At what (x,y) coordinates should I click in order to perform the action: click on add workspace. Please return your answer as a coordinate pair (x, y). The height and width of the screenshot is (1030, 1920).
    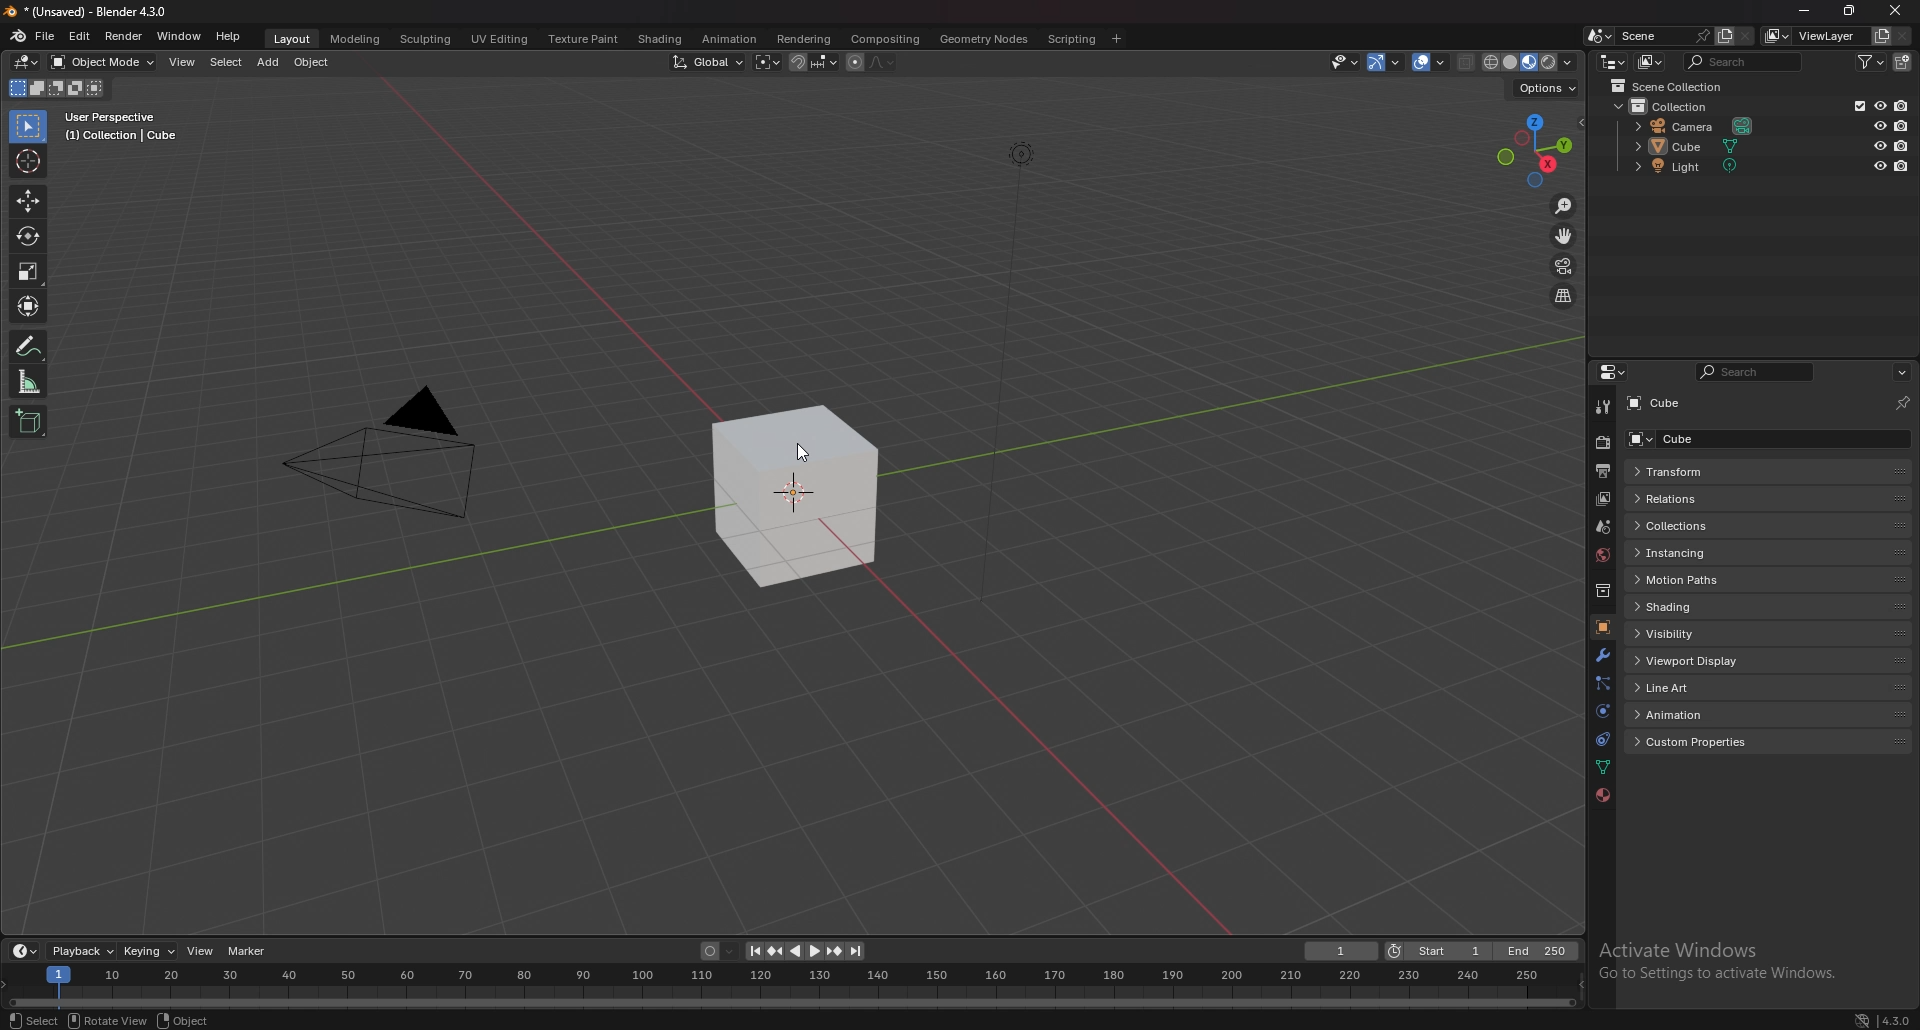
    Looking at the image, I should click on (1115, 39).